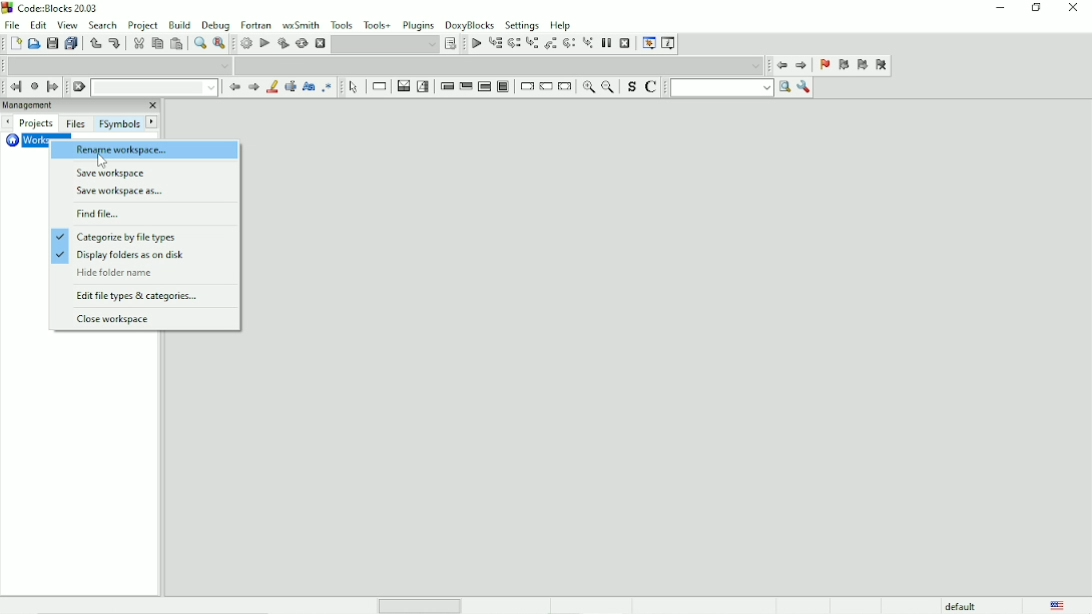 The image size is (1092, 614). Describe the element at coordinates (282, 43) in the screenshot. I see `Build and run` at that location.